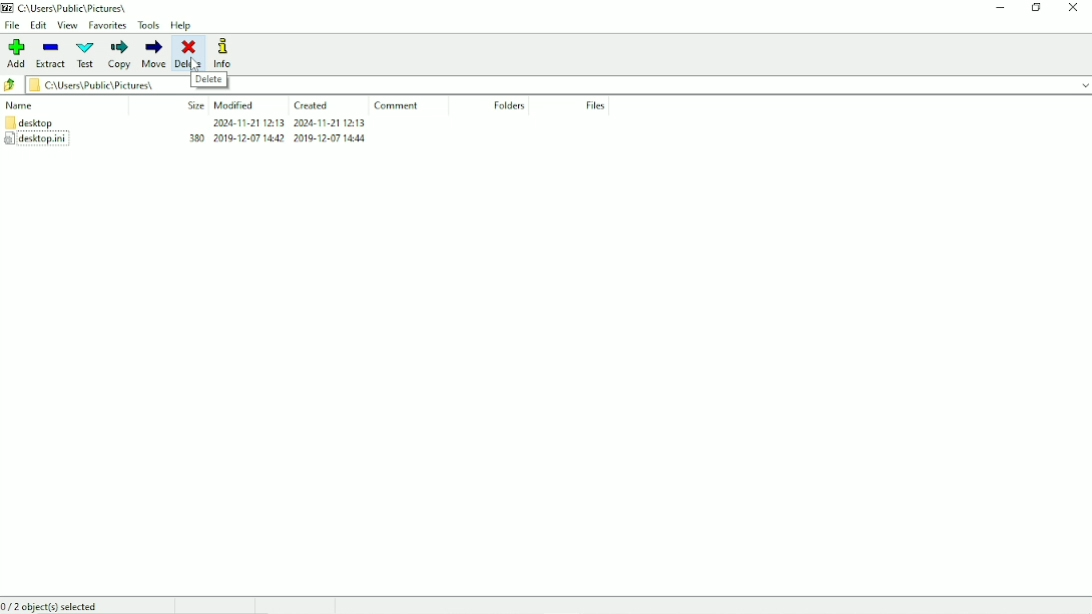 This screenshot has width=1092, height=614. I want to click on Cursor, so click(195, 64).